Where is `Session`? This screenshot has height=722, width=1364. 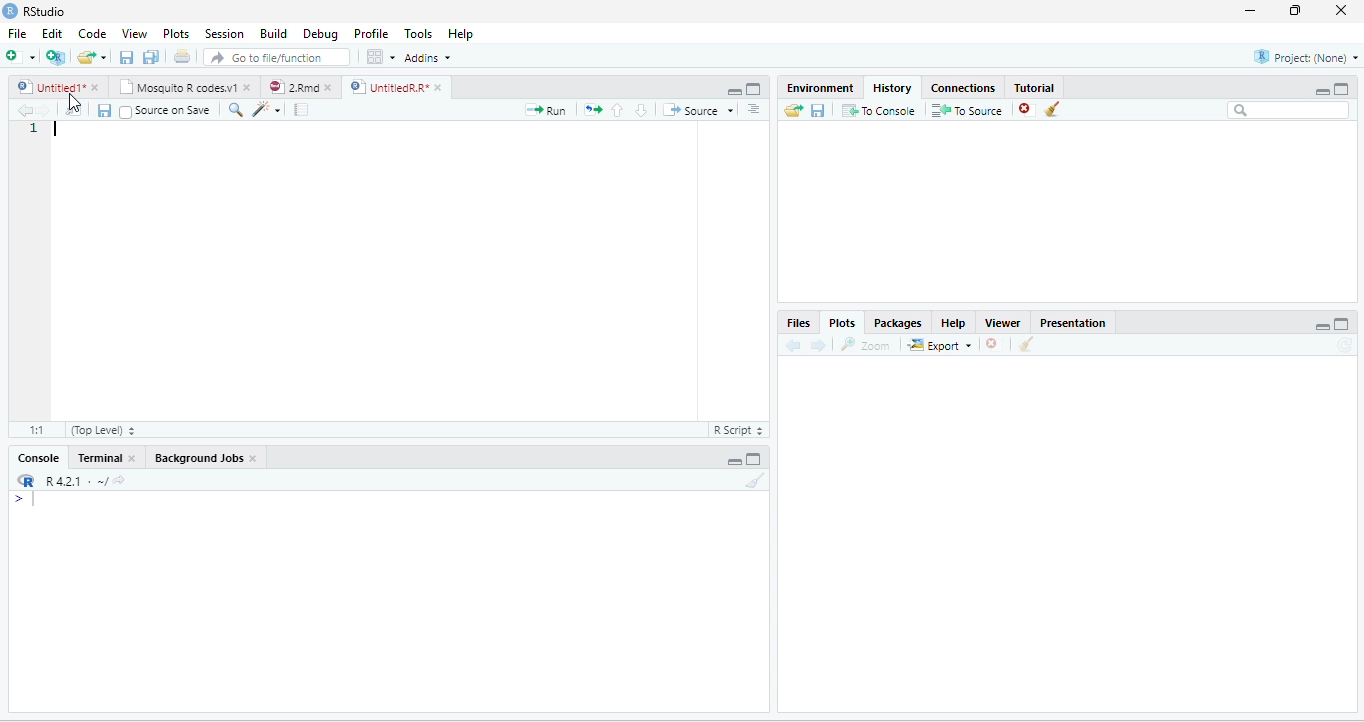 Session is located at coordinates (225, 33).